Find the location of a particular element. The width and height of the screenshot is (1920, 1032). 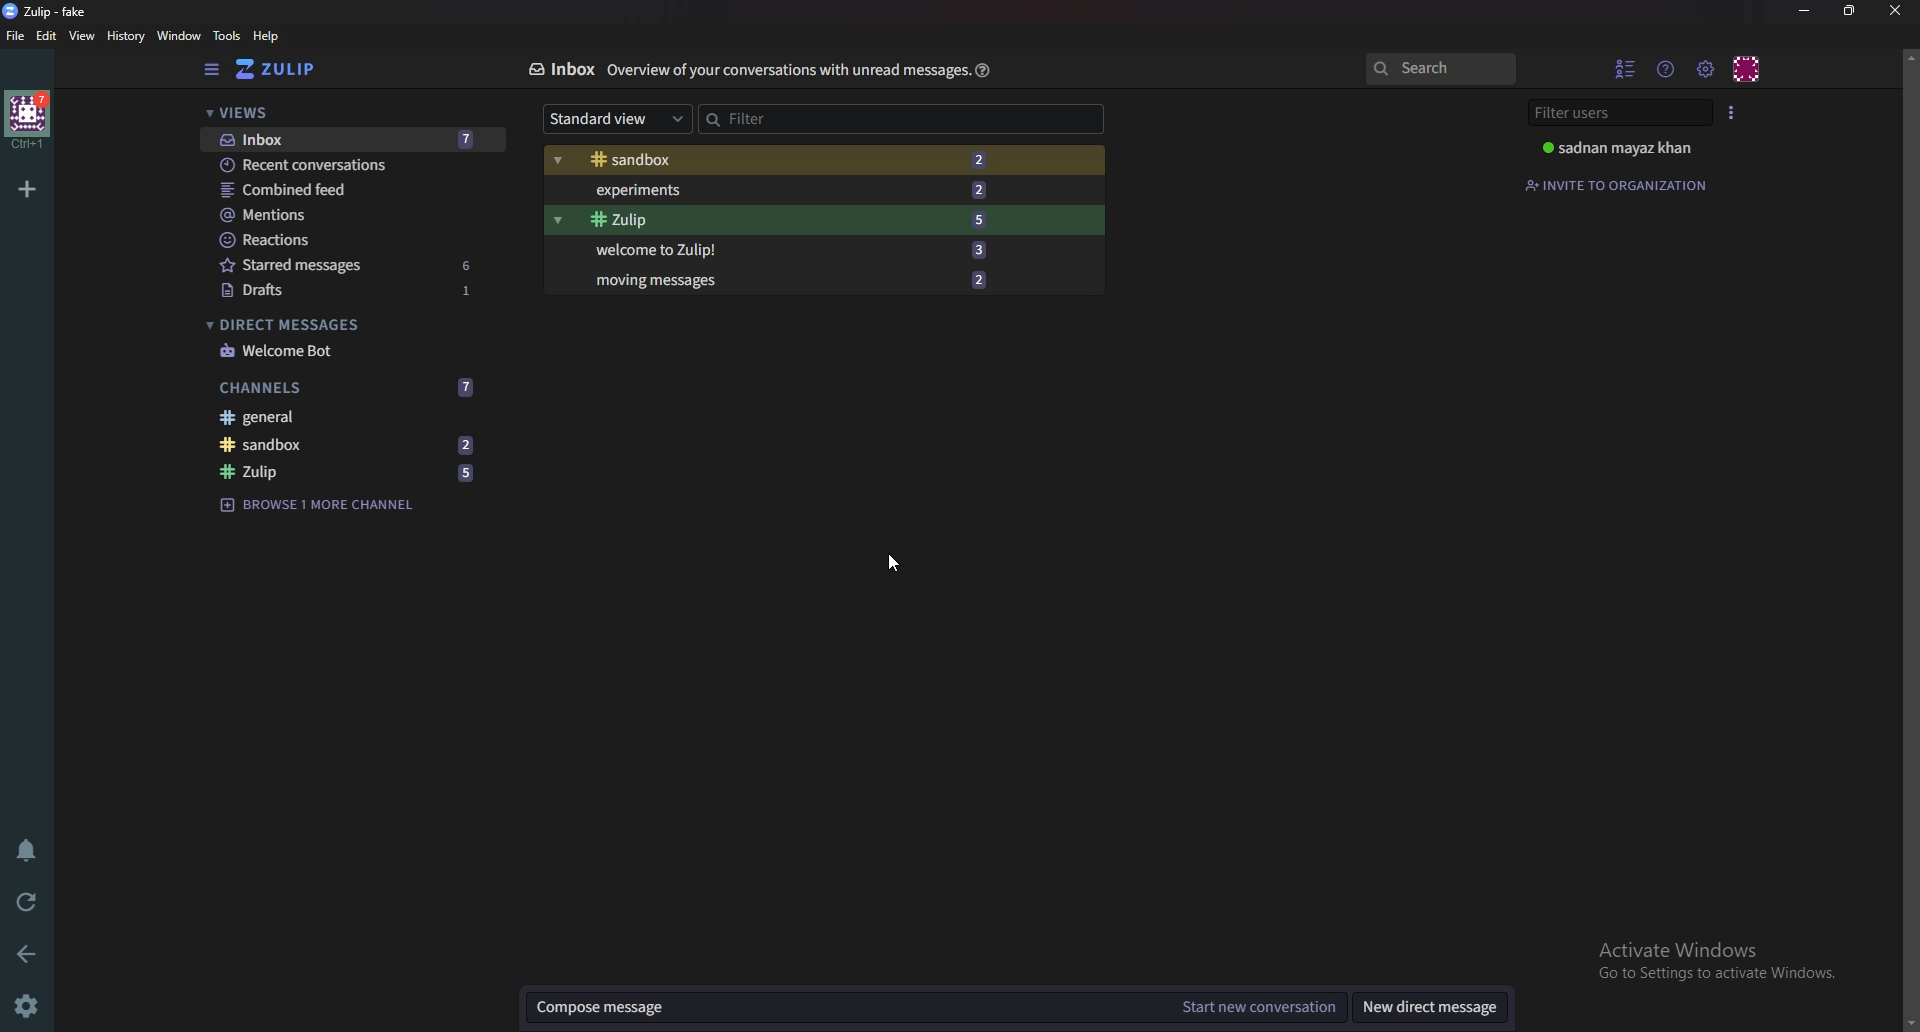

Resize is located at coordinates (1851, 10).